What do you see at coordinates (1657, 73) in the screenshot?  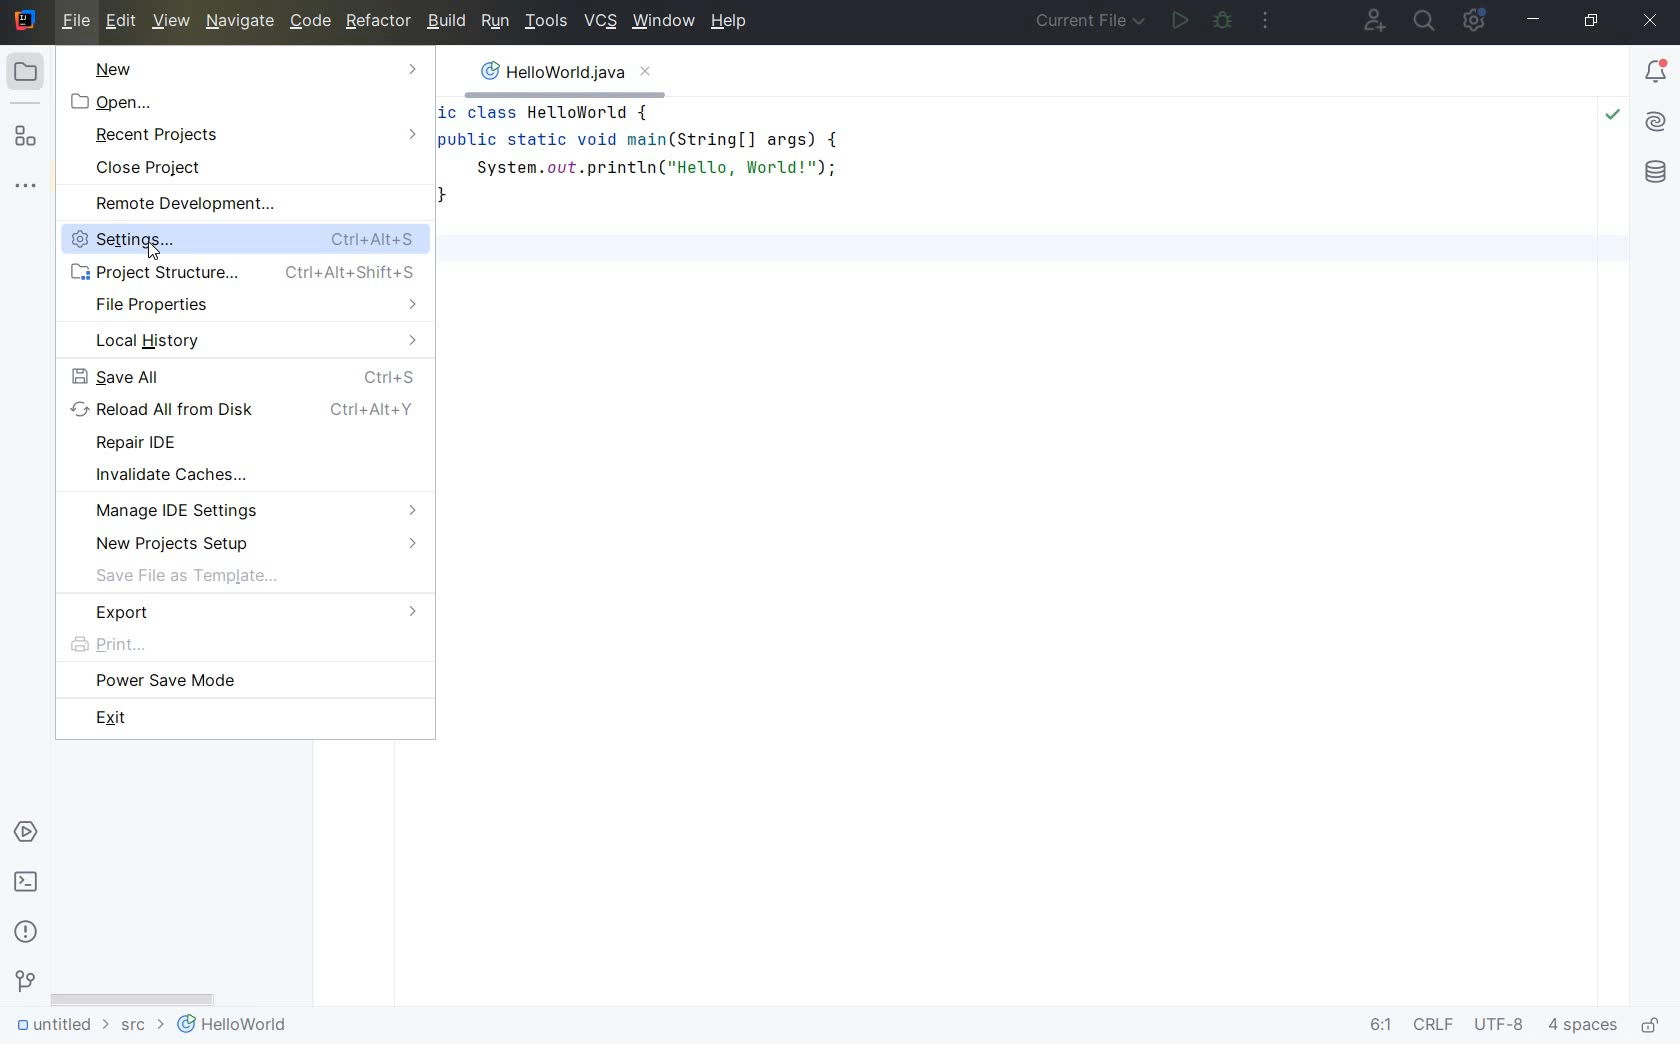 I see `Notifications` at bounding box center [1657, 73].